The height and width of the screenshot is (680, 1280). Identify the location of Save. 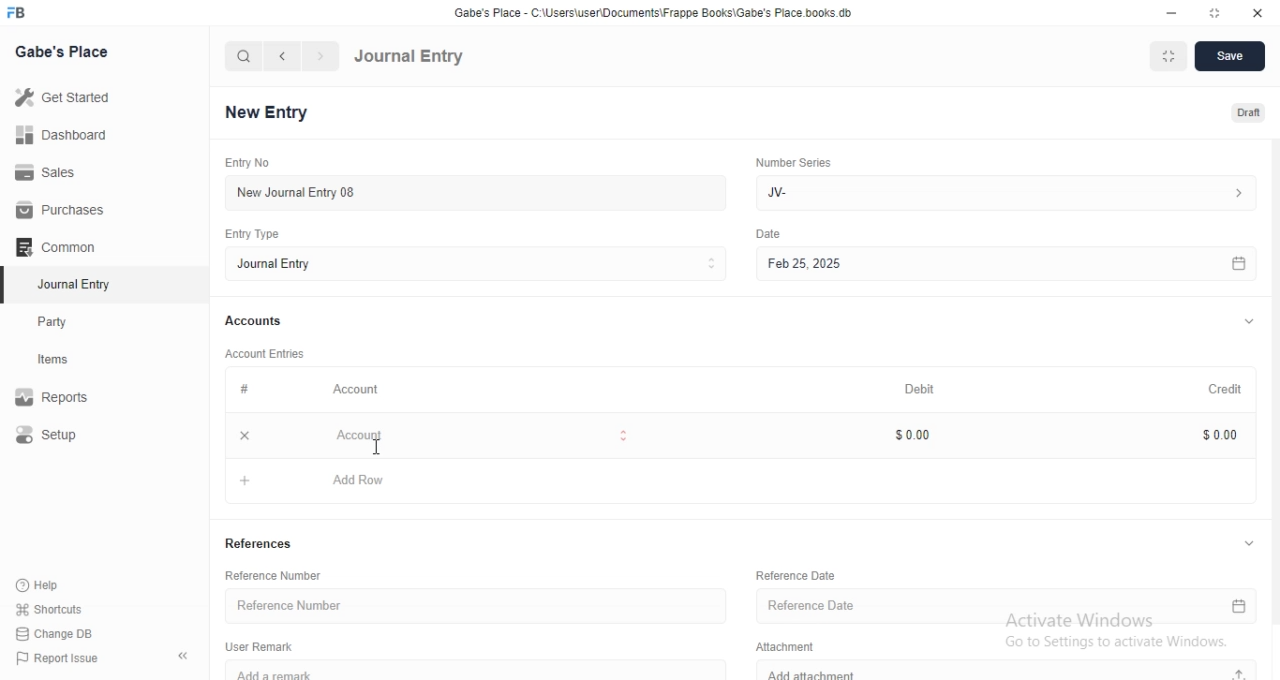
(1231, 57).